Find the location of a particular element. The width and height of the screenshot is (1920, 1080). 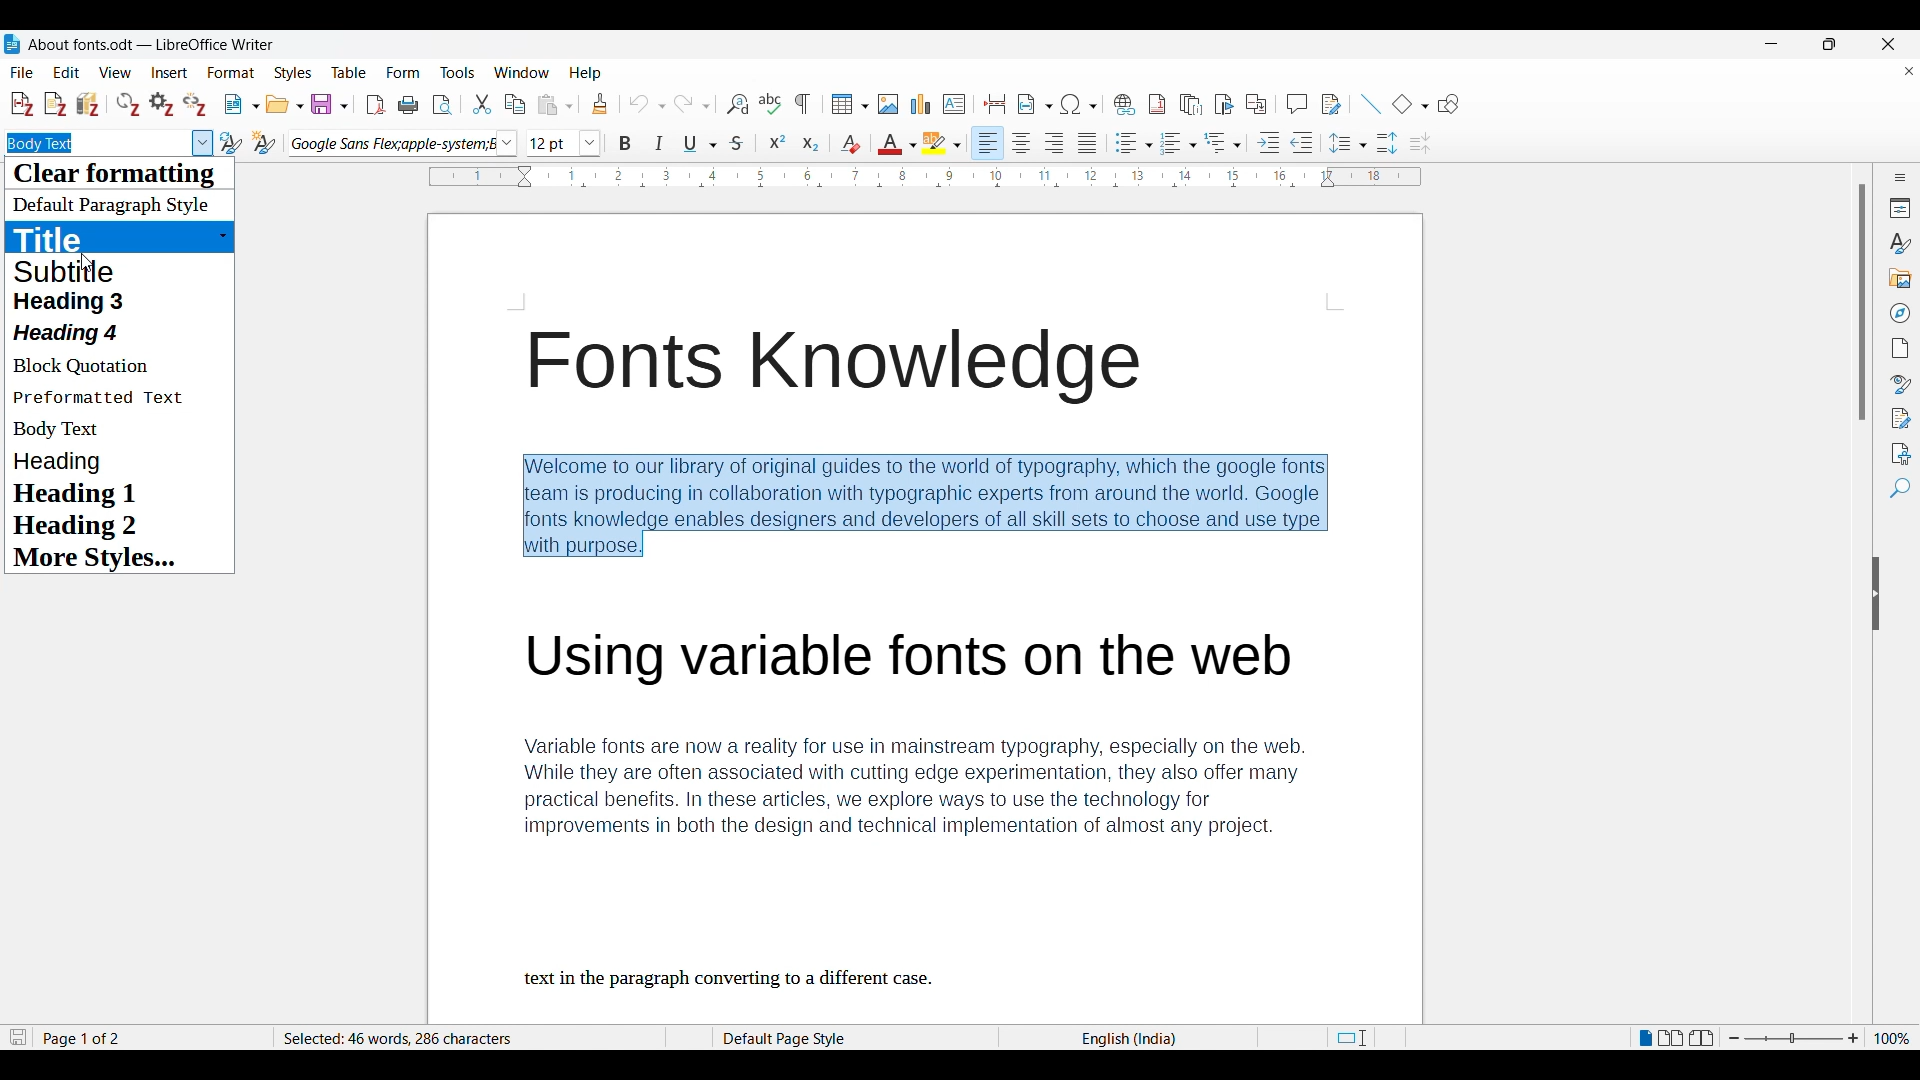

heading is located at coordinates (70, 462).